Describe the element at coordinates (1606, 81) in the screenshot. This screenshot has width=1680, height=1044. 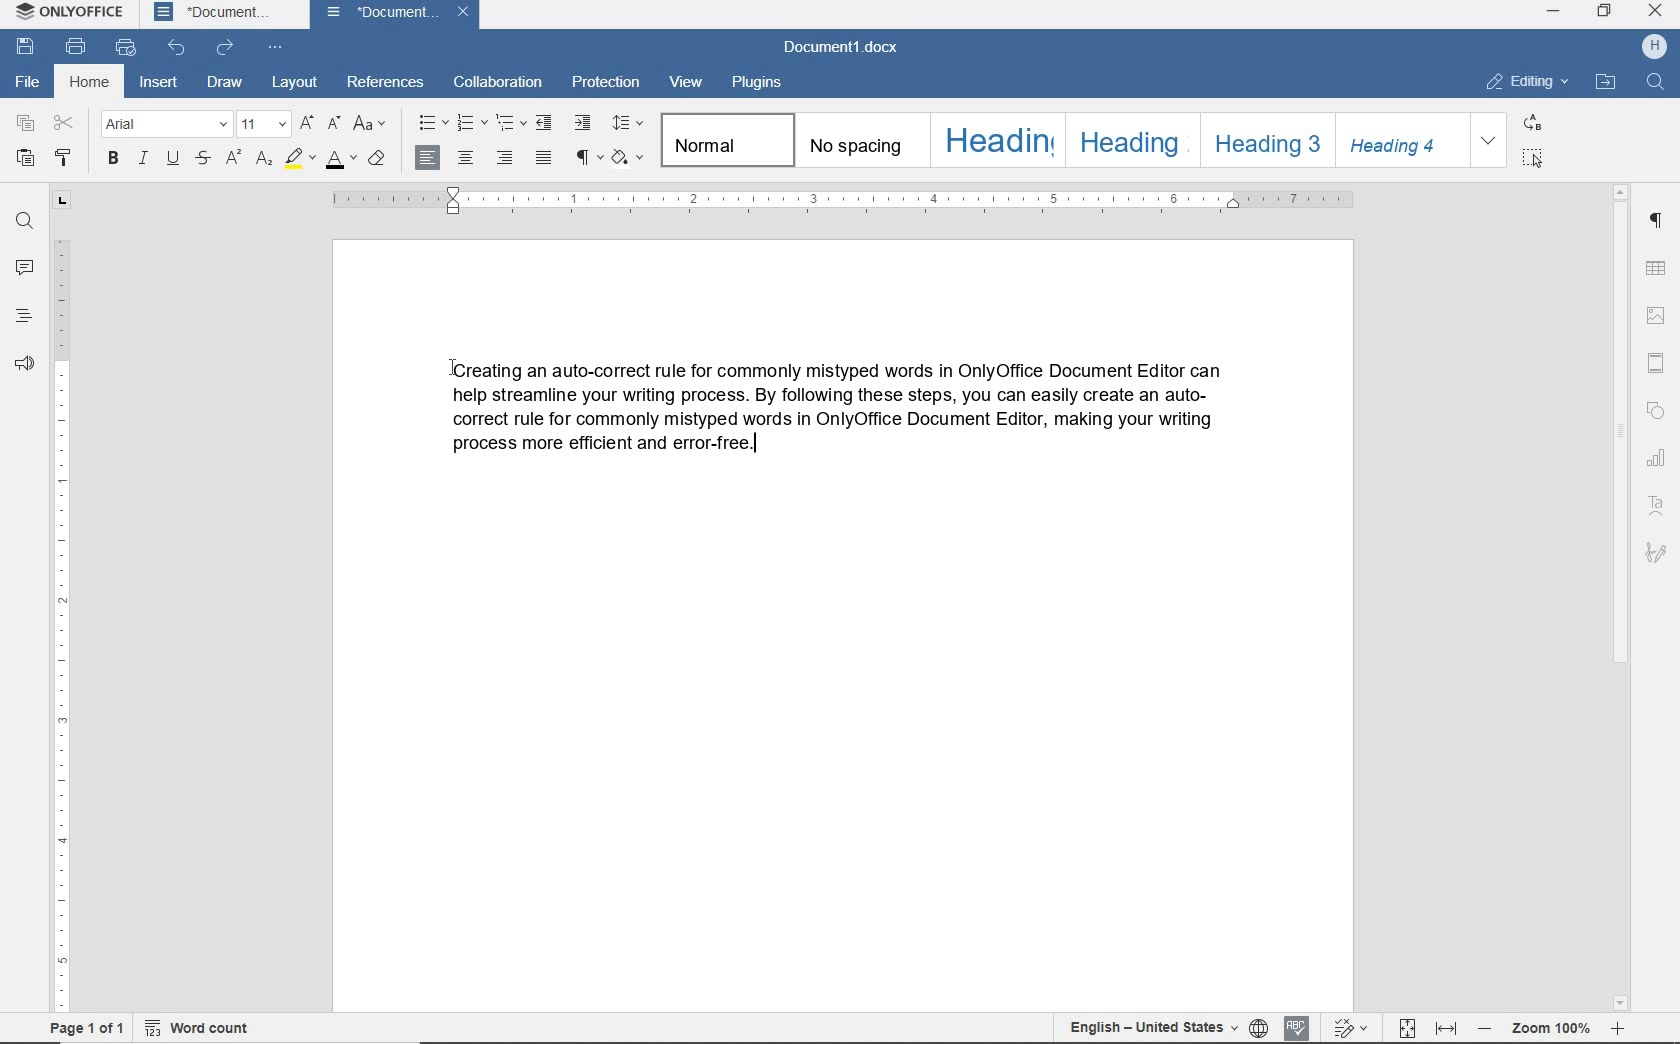
I see `open file location` at that location.